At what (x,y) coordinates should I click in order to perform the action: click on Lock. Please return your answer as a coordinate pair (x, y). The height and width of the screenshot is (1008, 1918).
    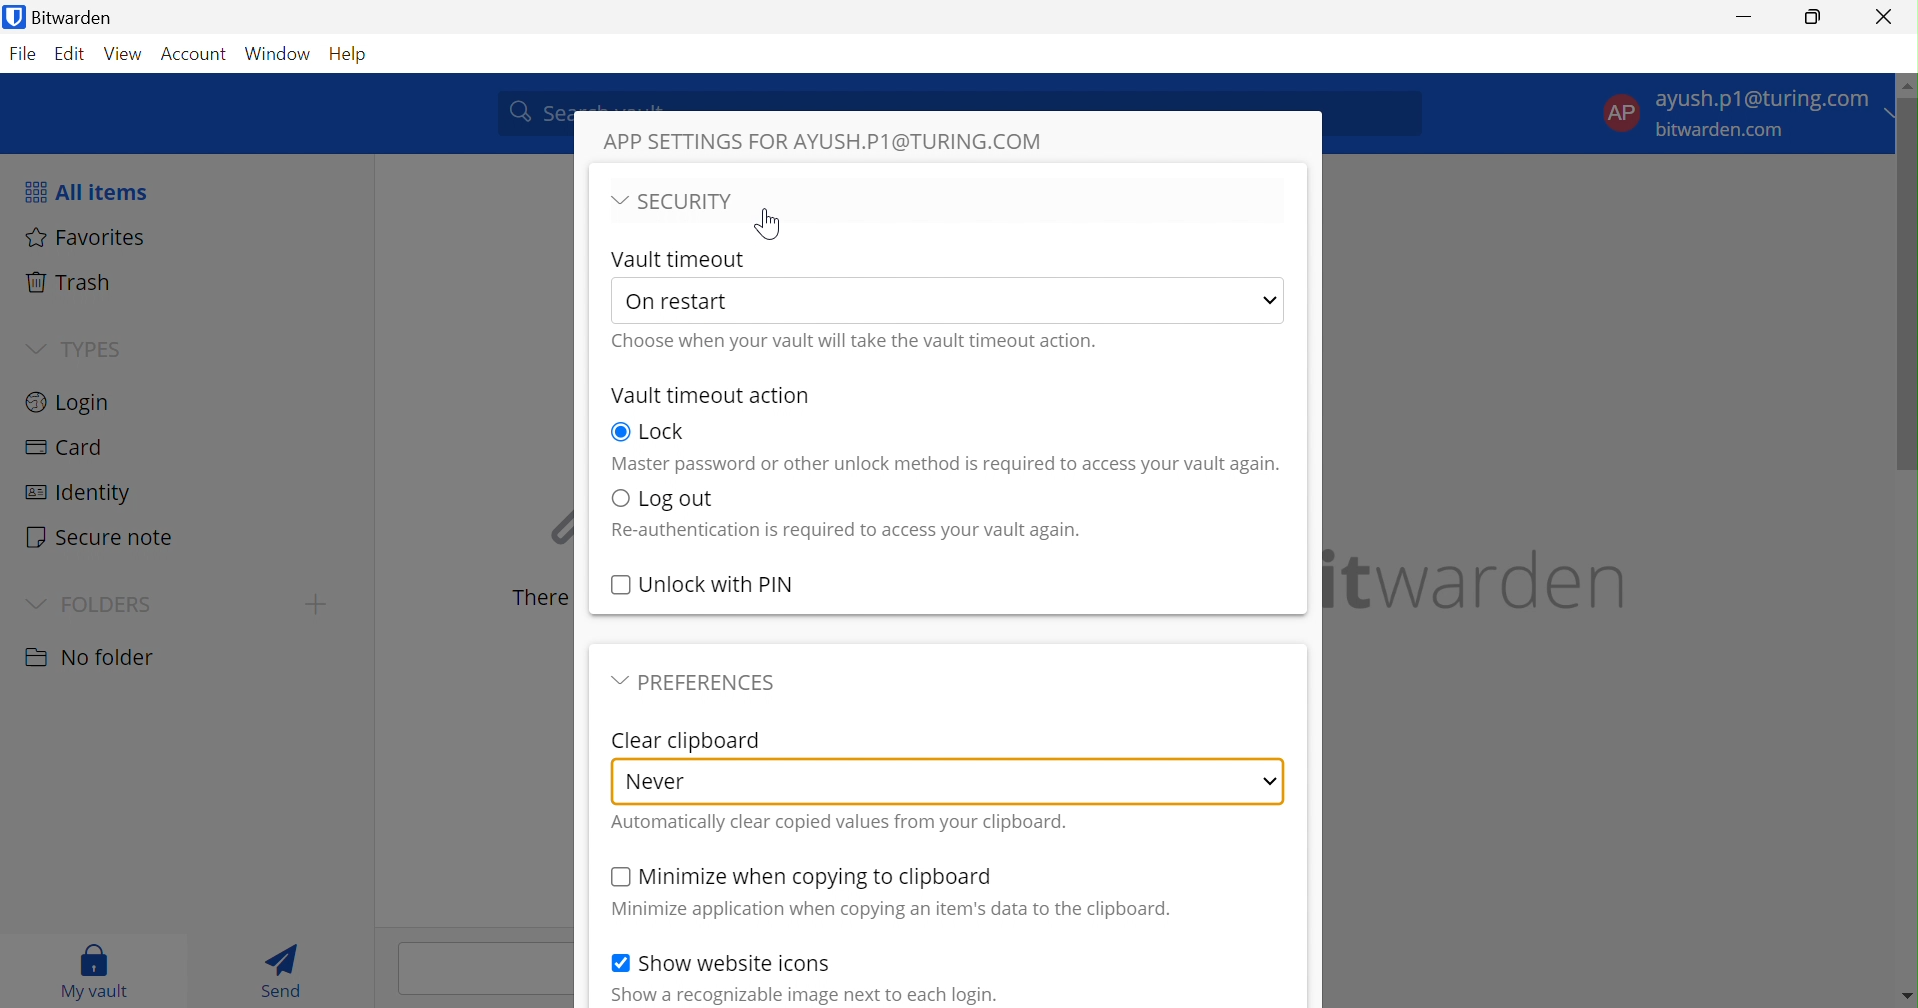
    Looking at the image, I should click on (665, 431).